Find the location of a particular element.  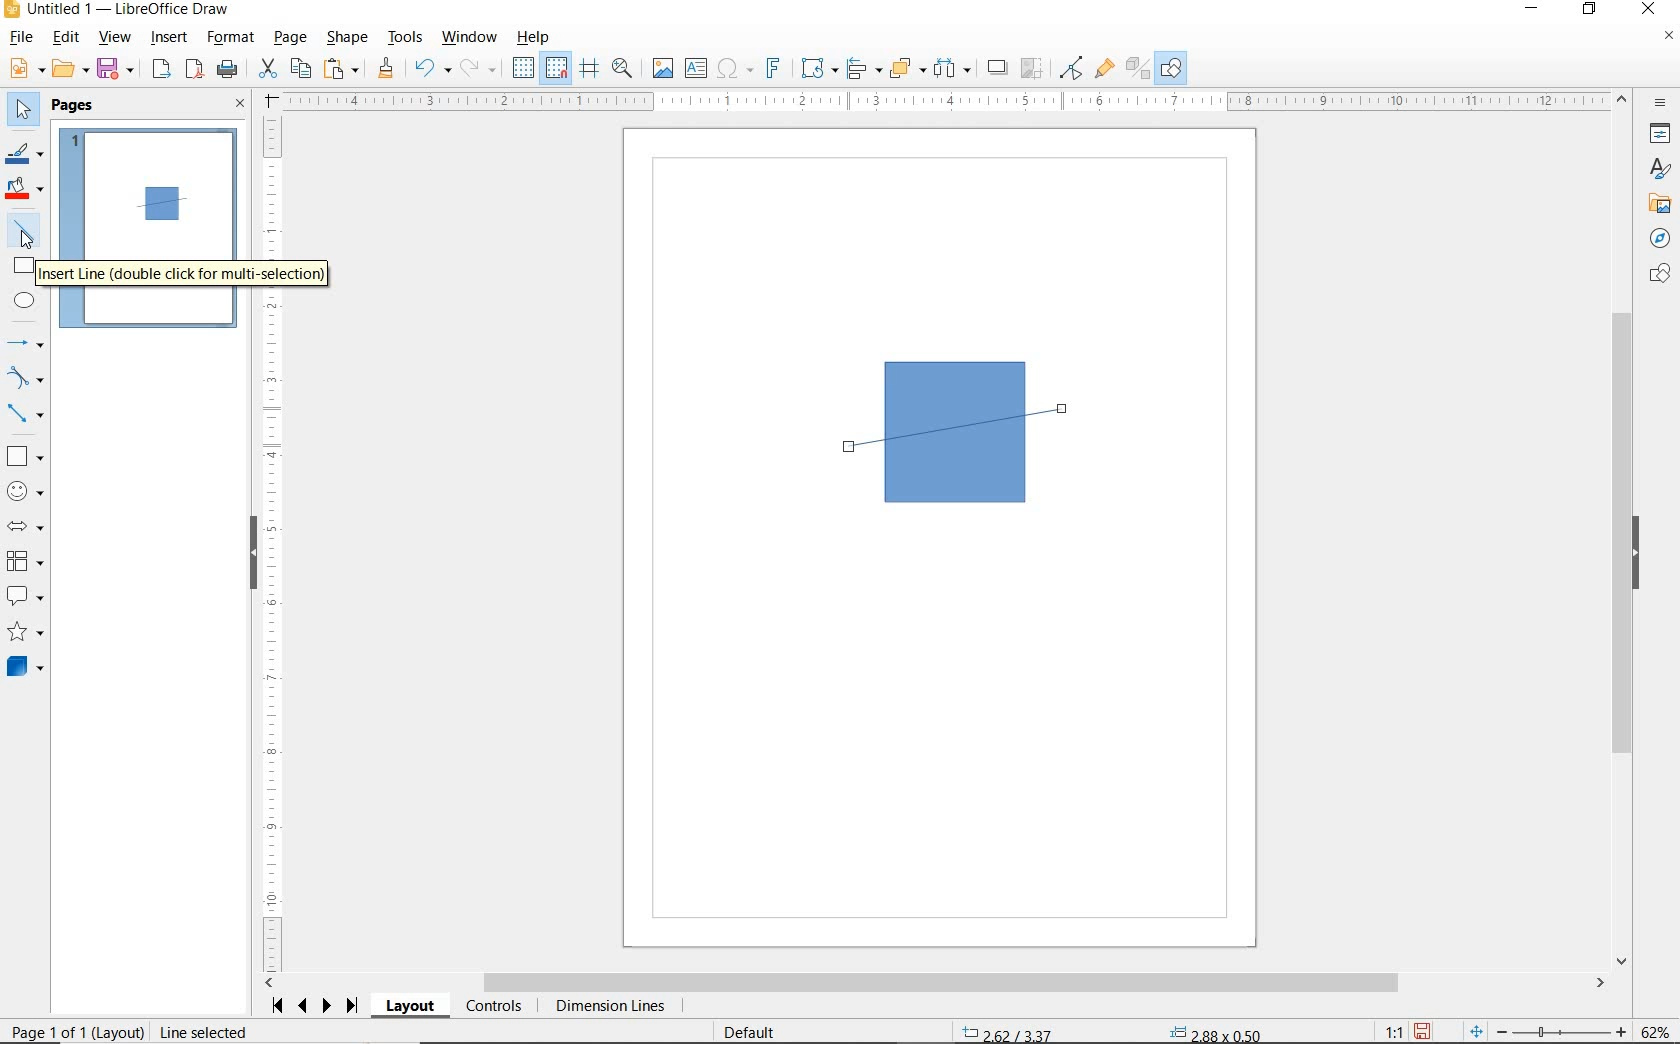

INSERT SPECIAL CHARACTERS is located at coordinates (733, 69).